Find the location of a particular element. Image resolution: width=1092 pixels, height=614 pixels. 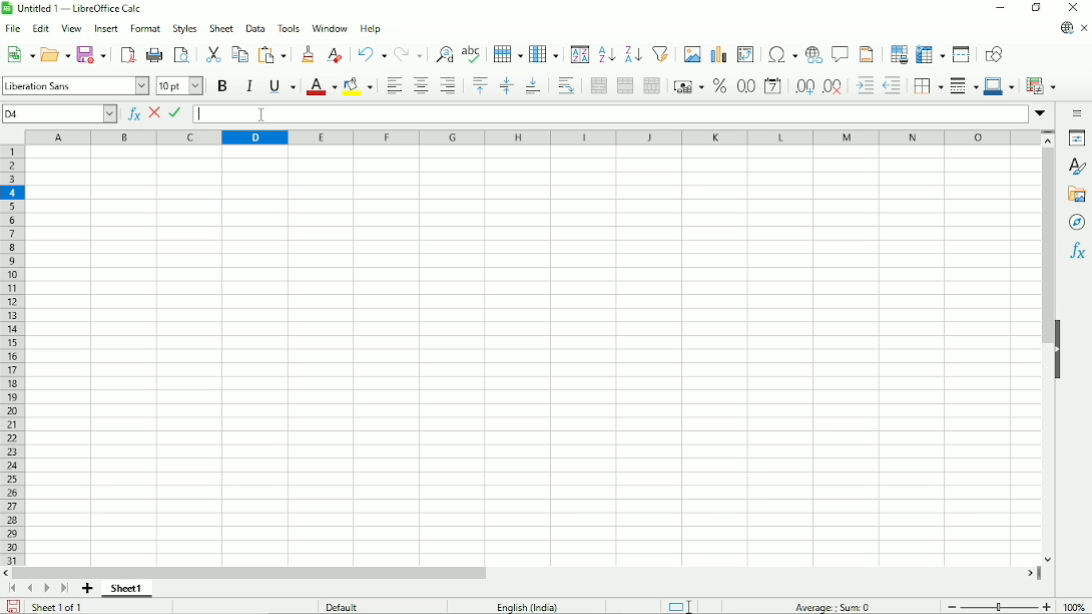

Sort is located at coordinates (580, 53).